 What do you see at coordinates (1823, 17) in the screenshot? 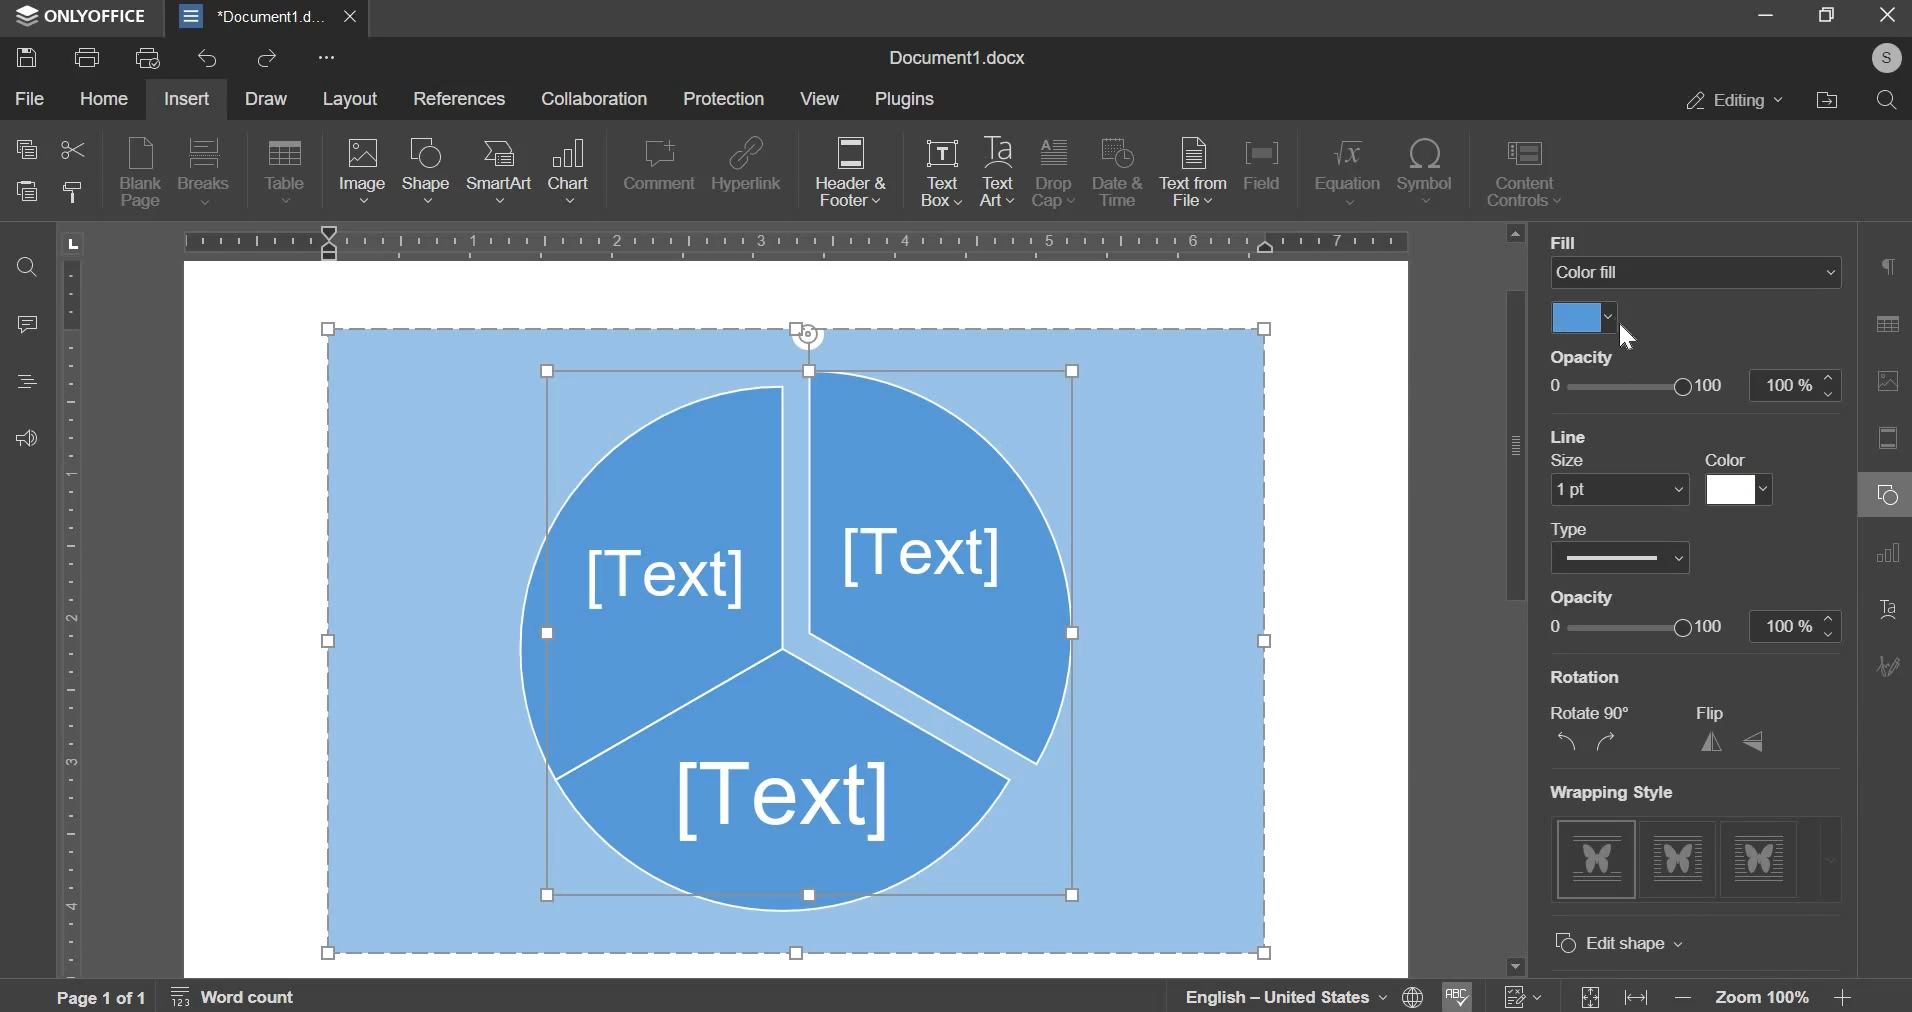
I see `Restore` at bounding box center [1823, 17].